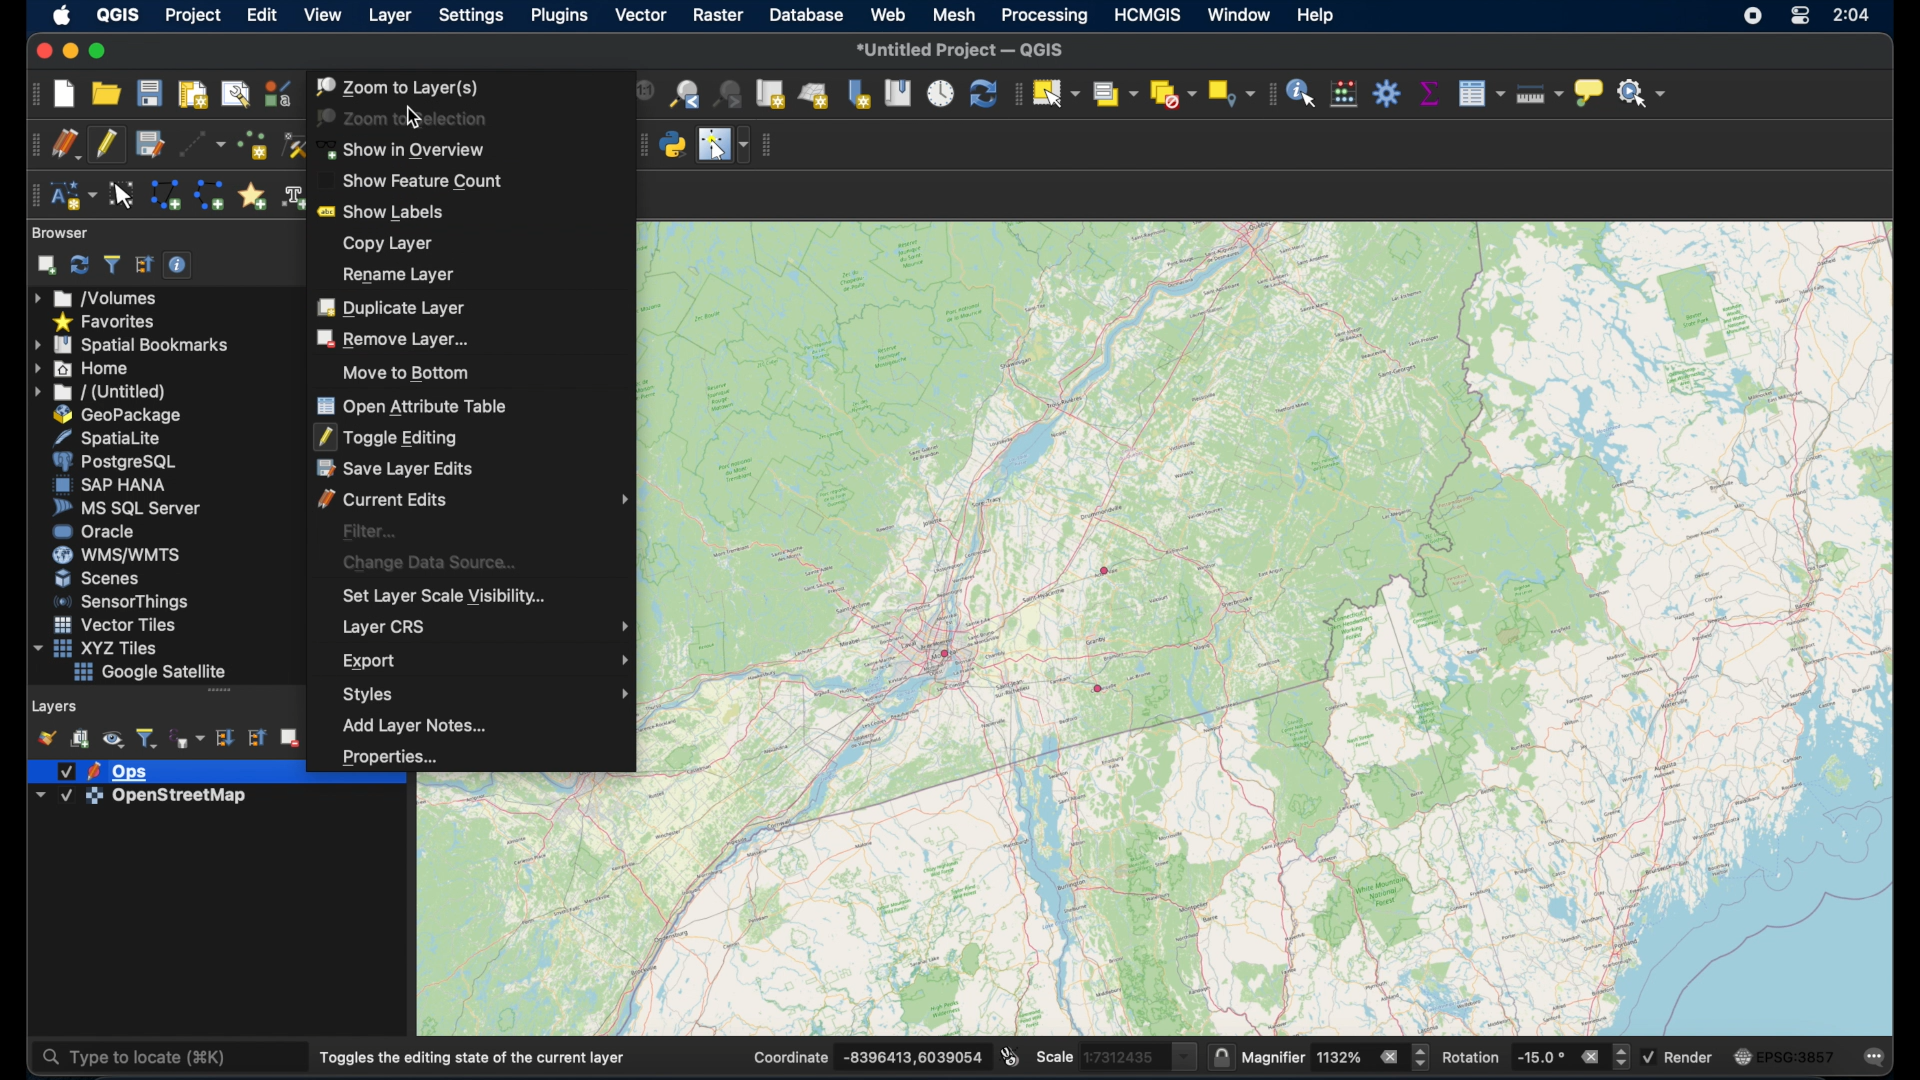 This screenshot has height=1080, width=1920. What do you see at coordinates (407, 372) in the screenshot?
I see `move to bottom` at bounding box center [407, 372].